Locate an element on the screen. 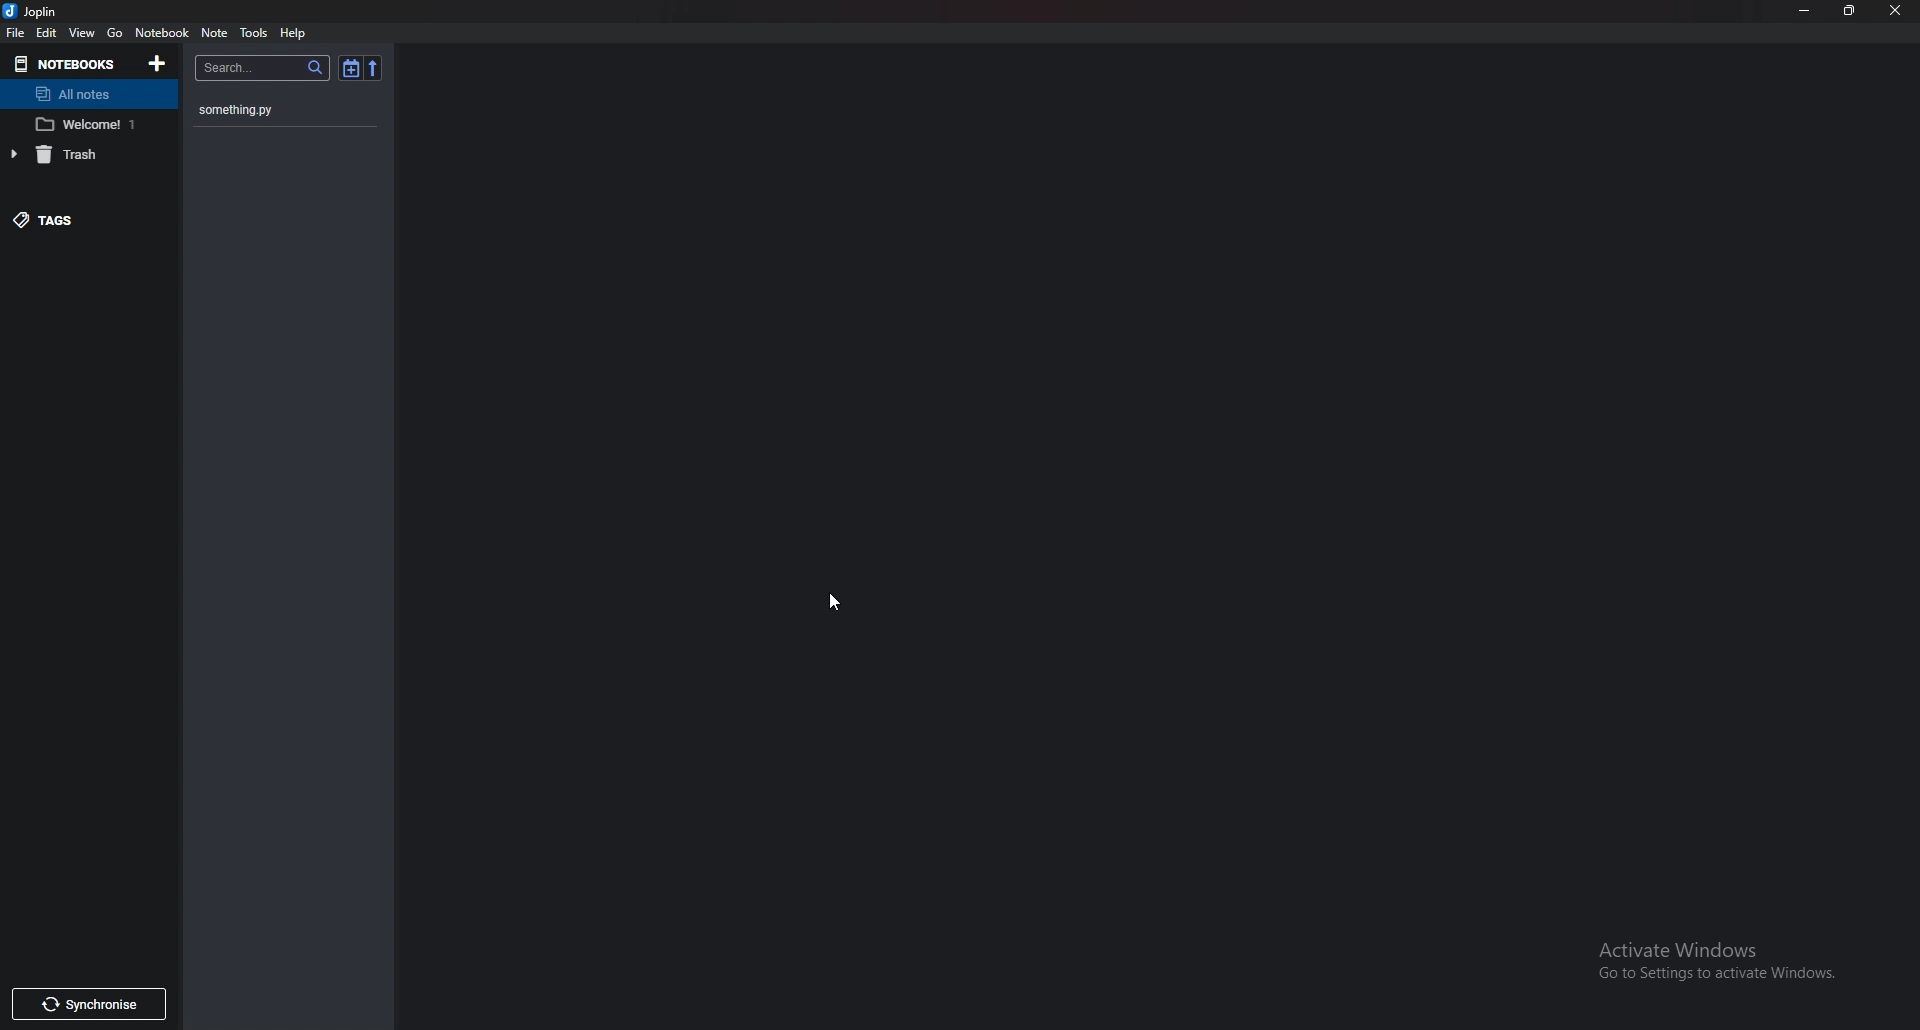 The width and height of the screenshot is (1920, 1030). something.py is located at coordinates (276, 110).